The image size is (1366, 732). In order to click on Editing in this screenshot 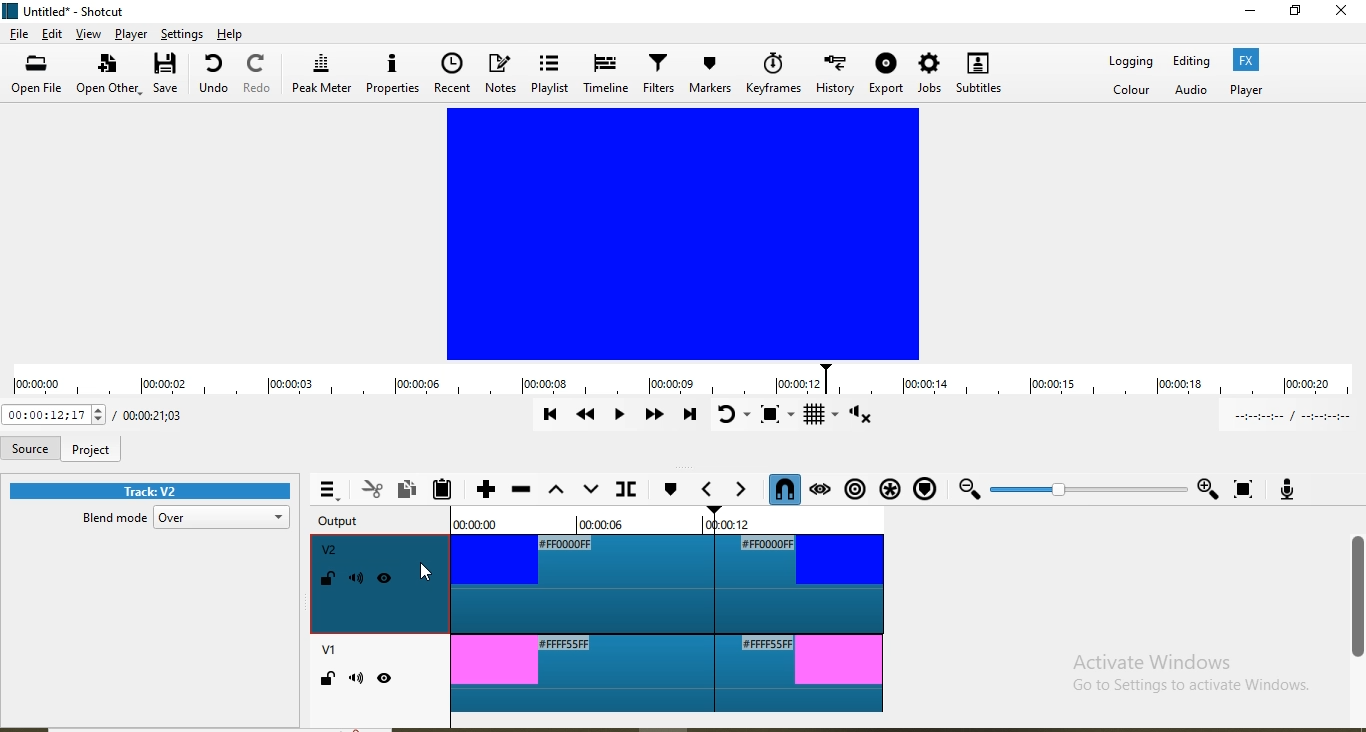, I will do `click(1194, 62)`.